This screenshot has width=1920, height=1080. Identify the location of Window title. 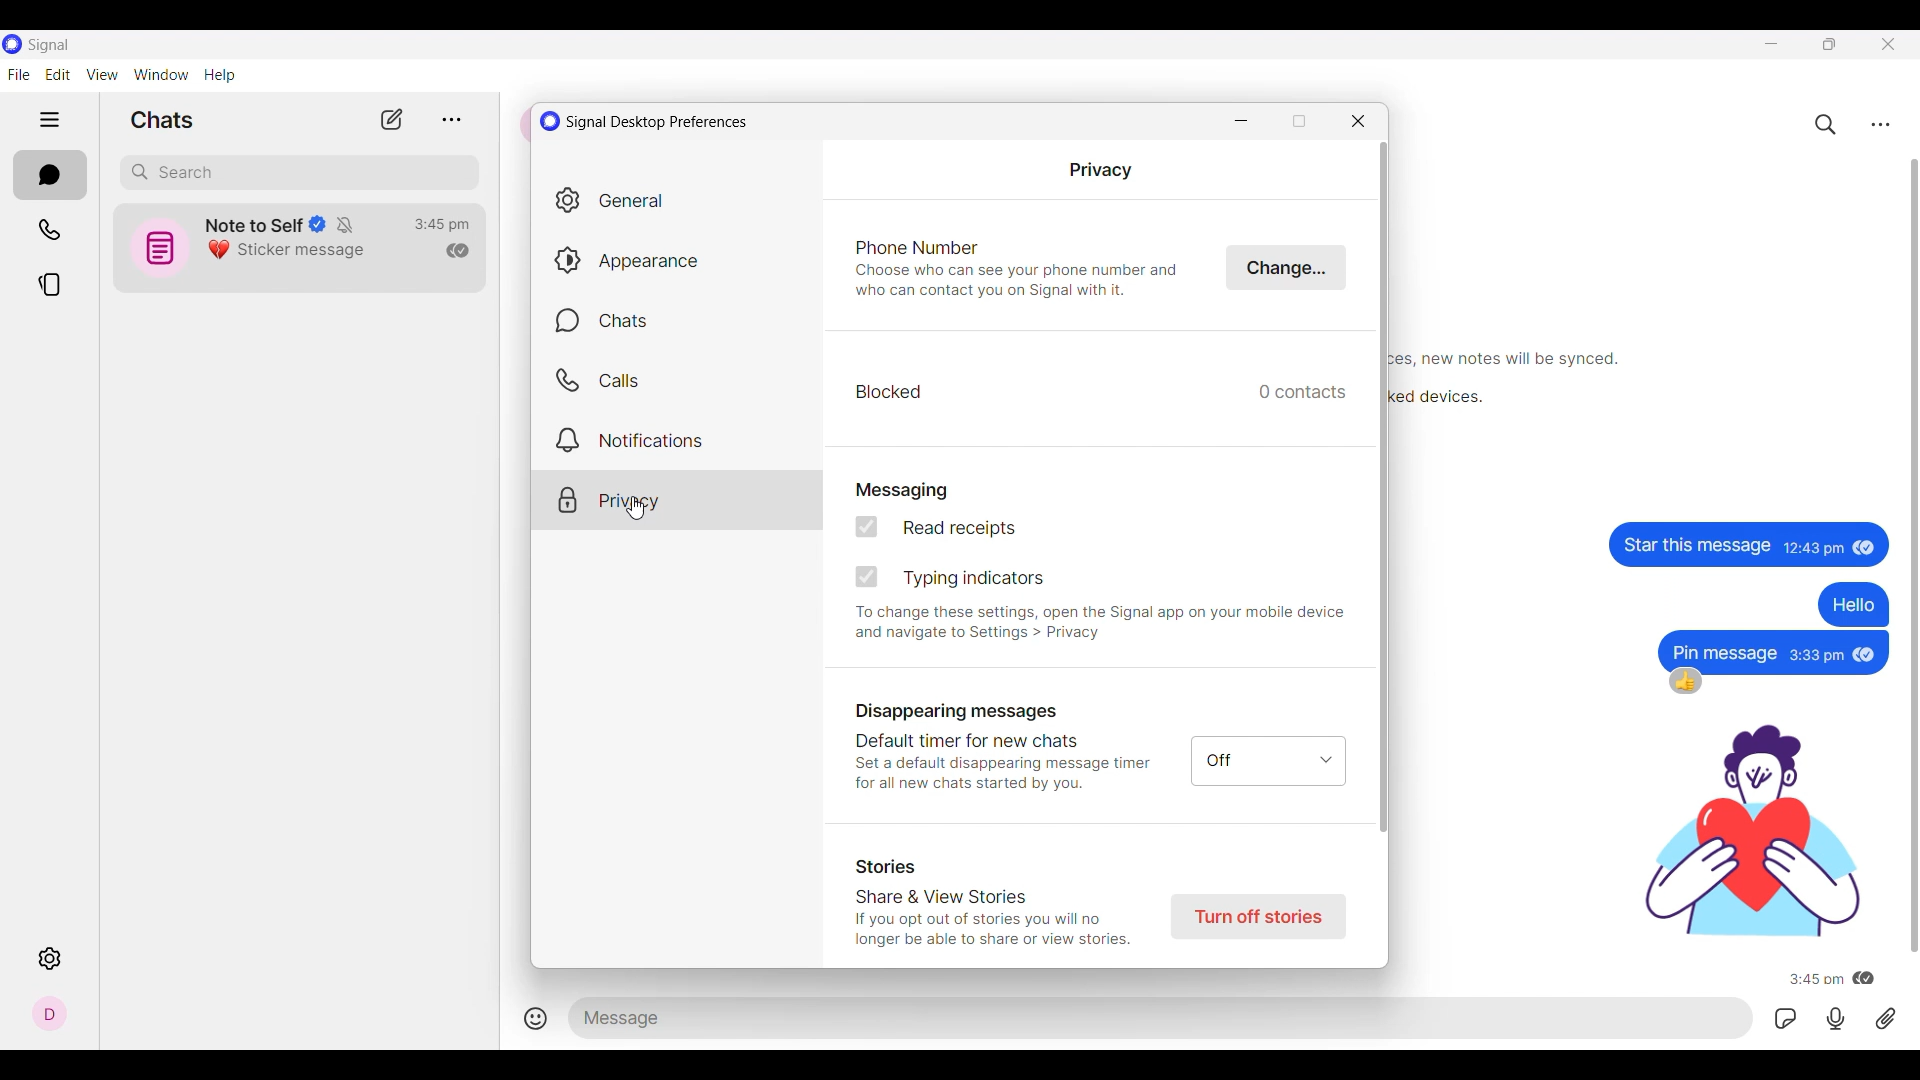
(644, 120).